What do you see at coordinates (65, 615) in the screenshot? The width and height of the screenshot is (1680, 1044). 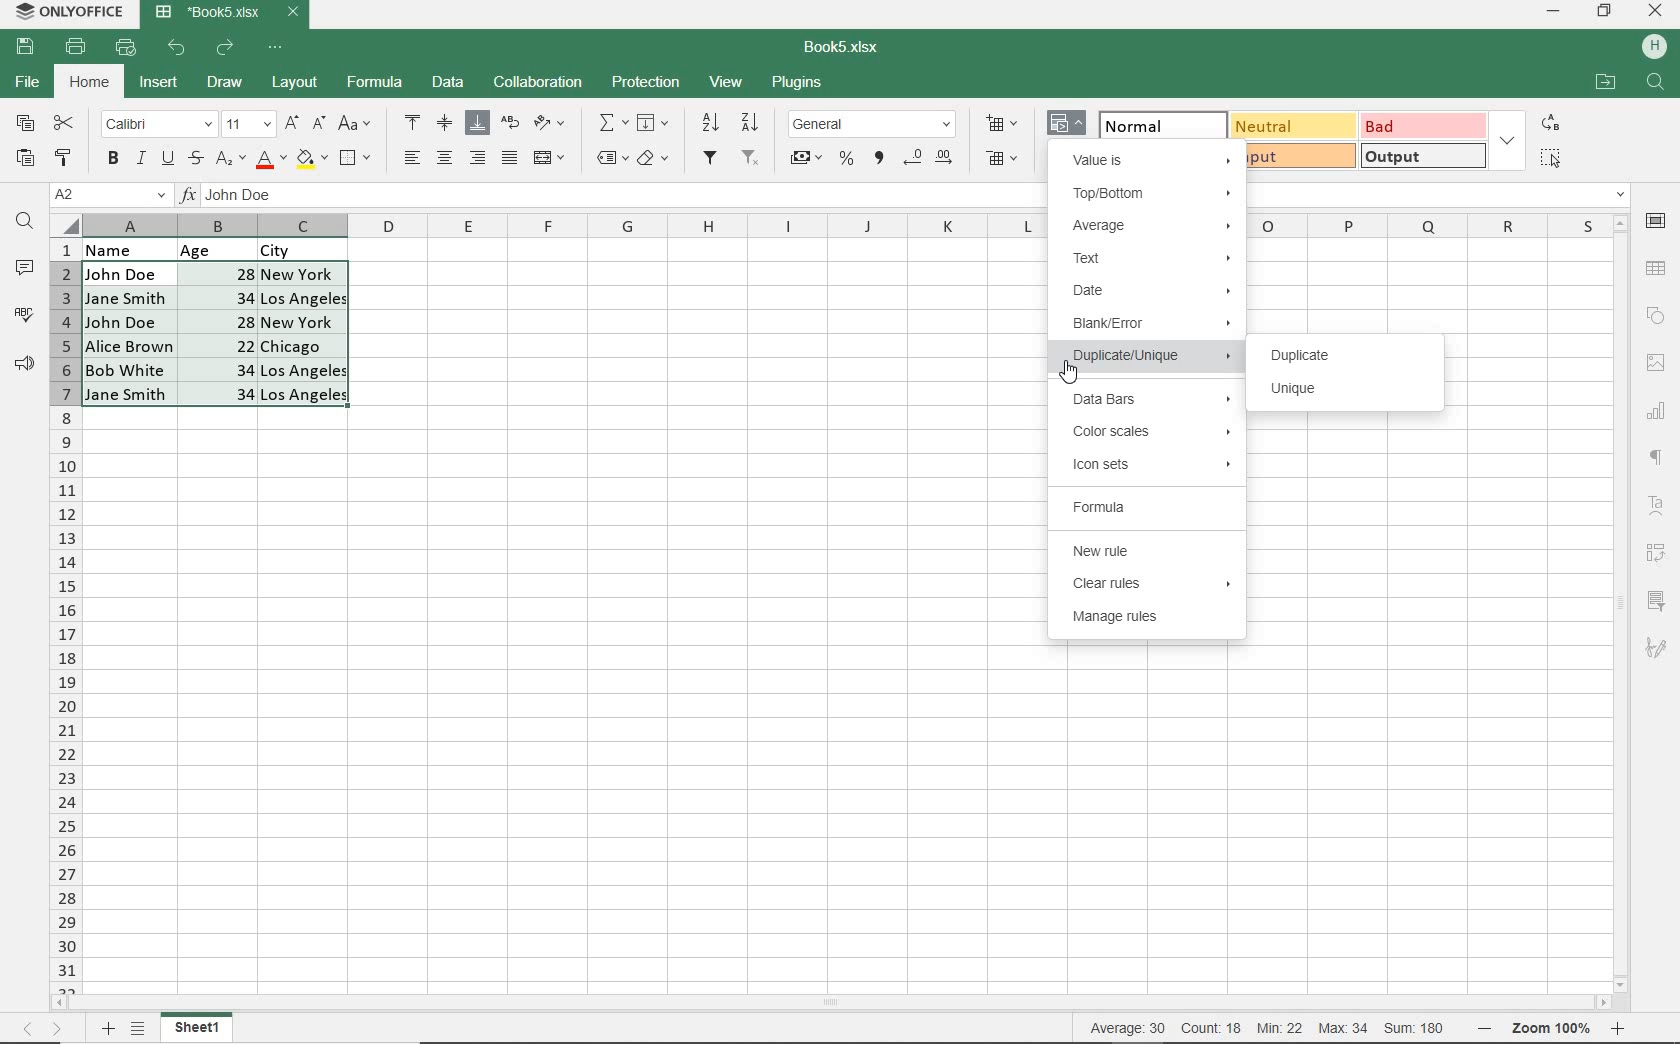 I see `COLUMNS` at bounding box center [65, 615].